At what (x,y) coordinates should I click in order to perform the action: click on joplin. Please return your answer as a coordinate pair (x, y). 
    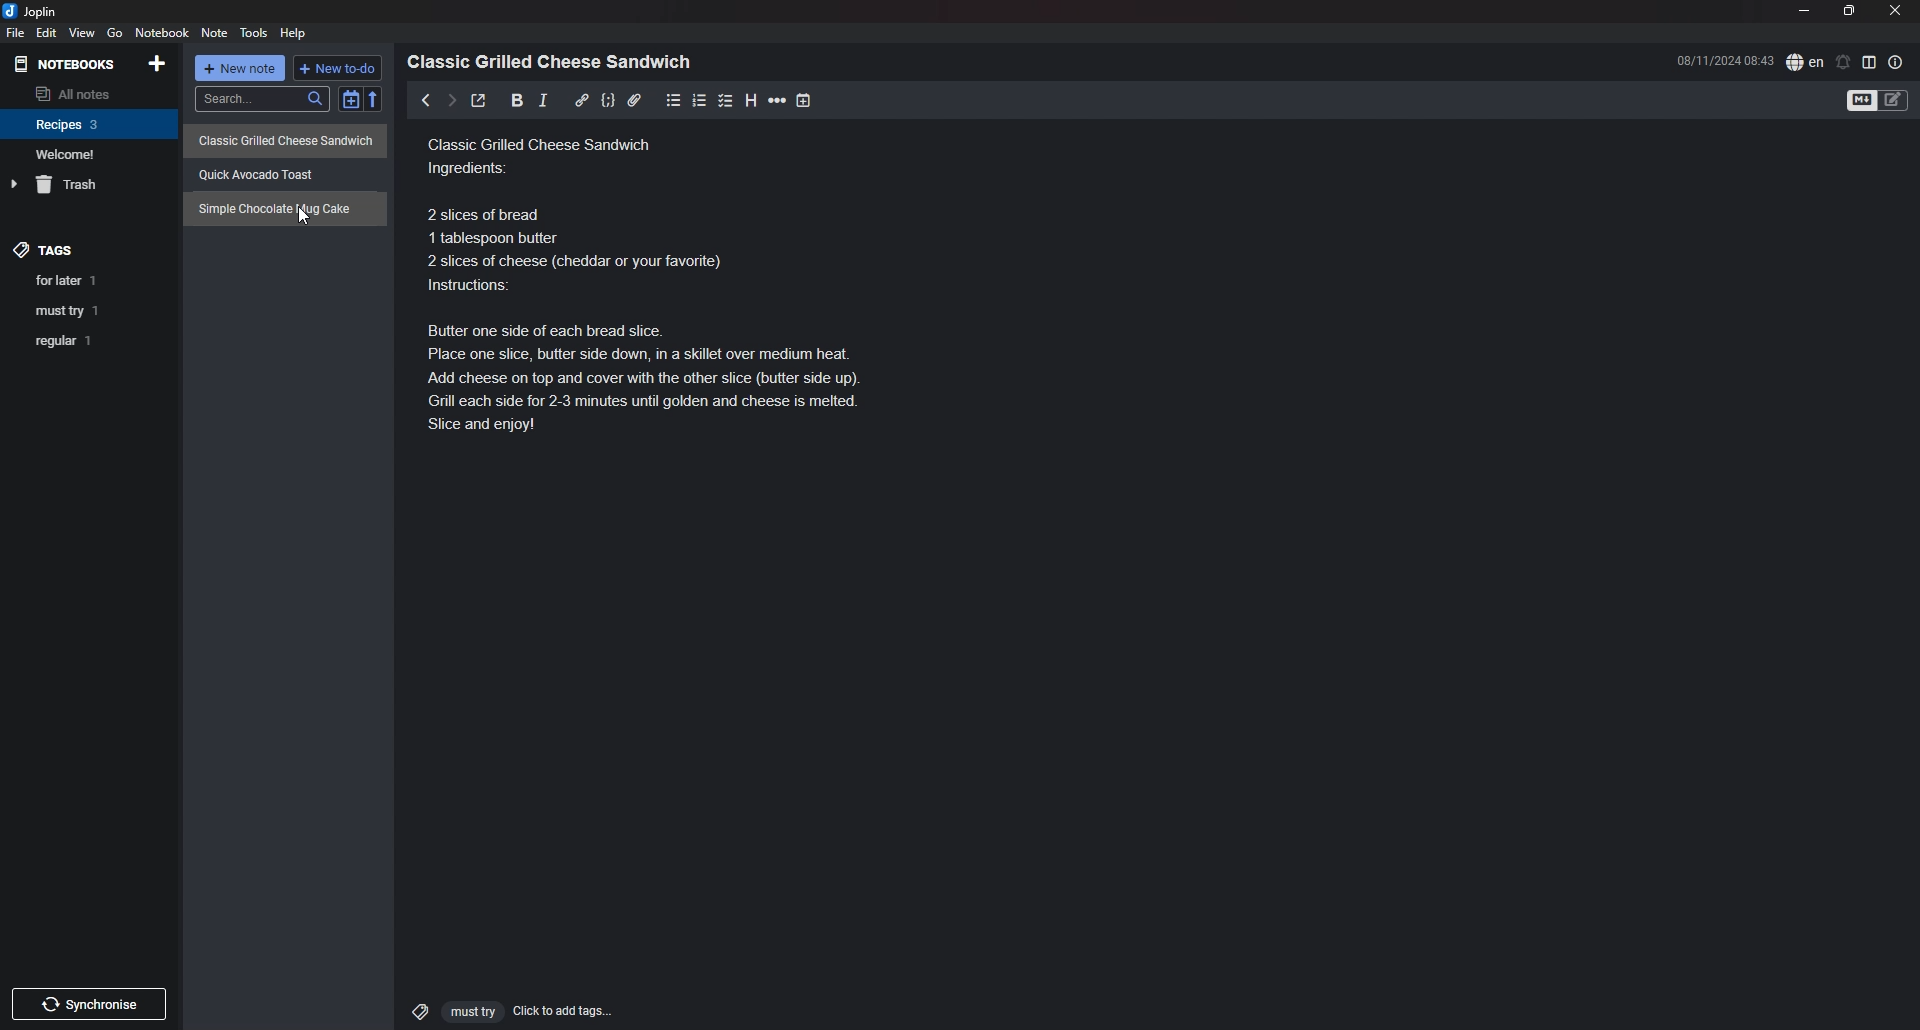
    Looking at the image, I should click on (33, 11).